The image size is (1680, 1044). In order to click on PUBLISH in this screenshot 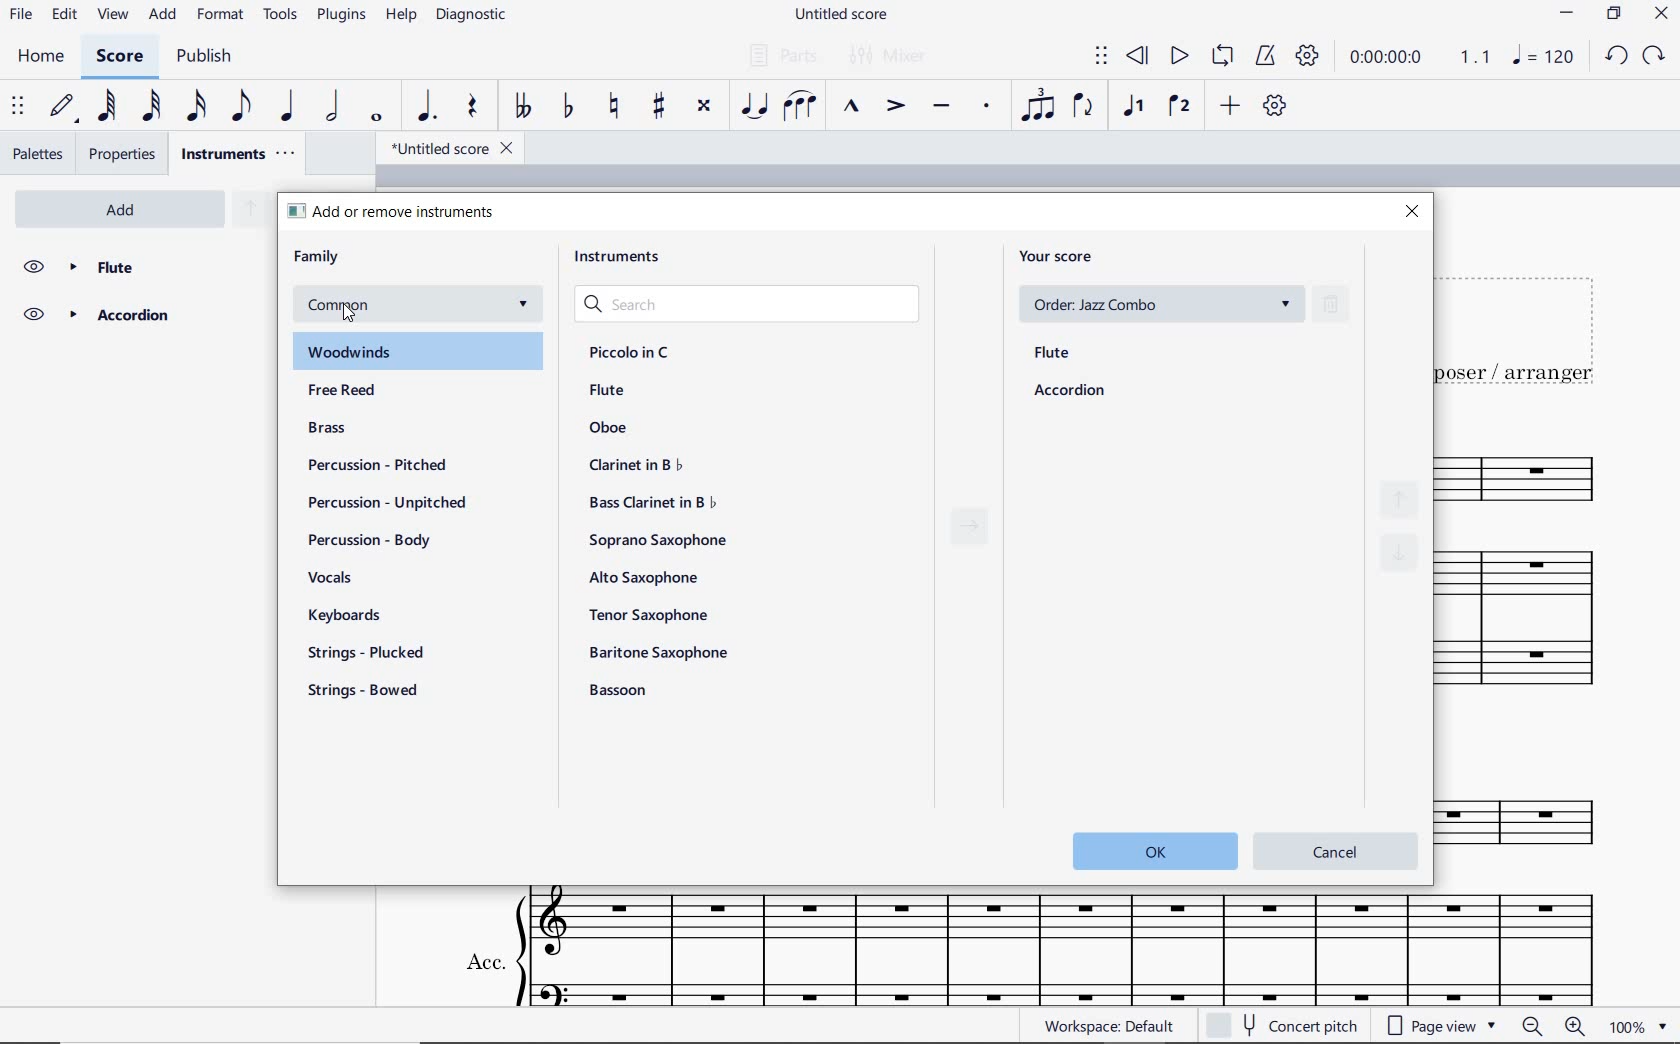, I will do `click(207, 57)`.